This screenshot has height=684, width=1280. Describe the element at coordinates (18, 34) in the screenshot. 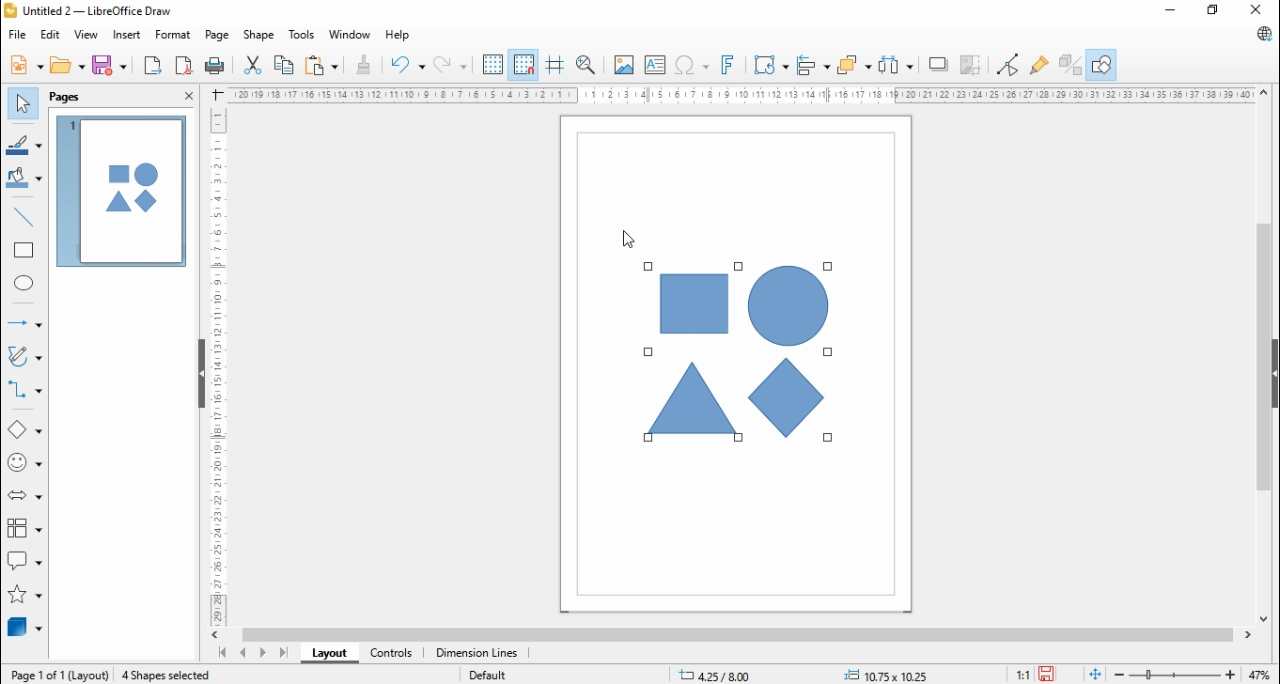

I see `file` at that location.